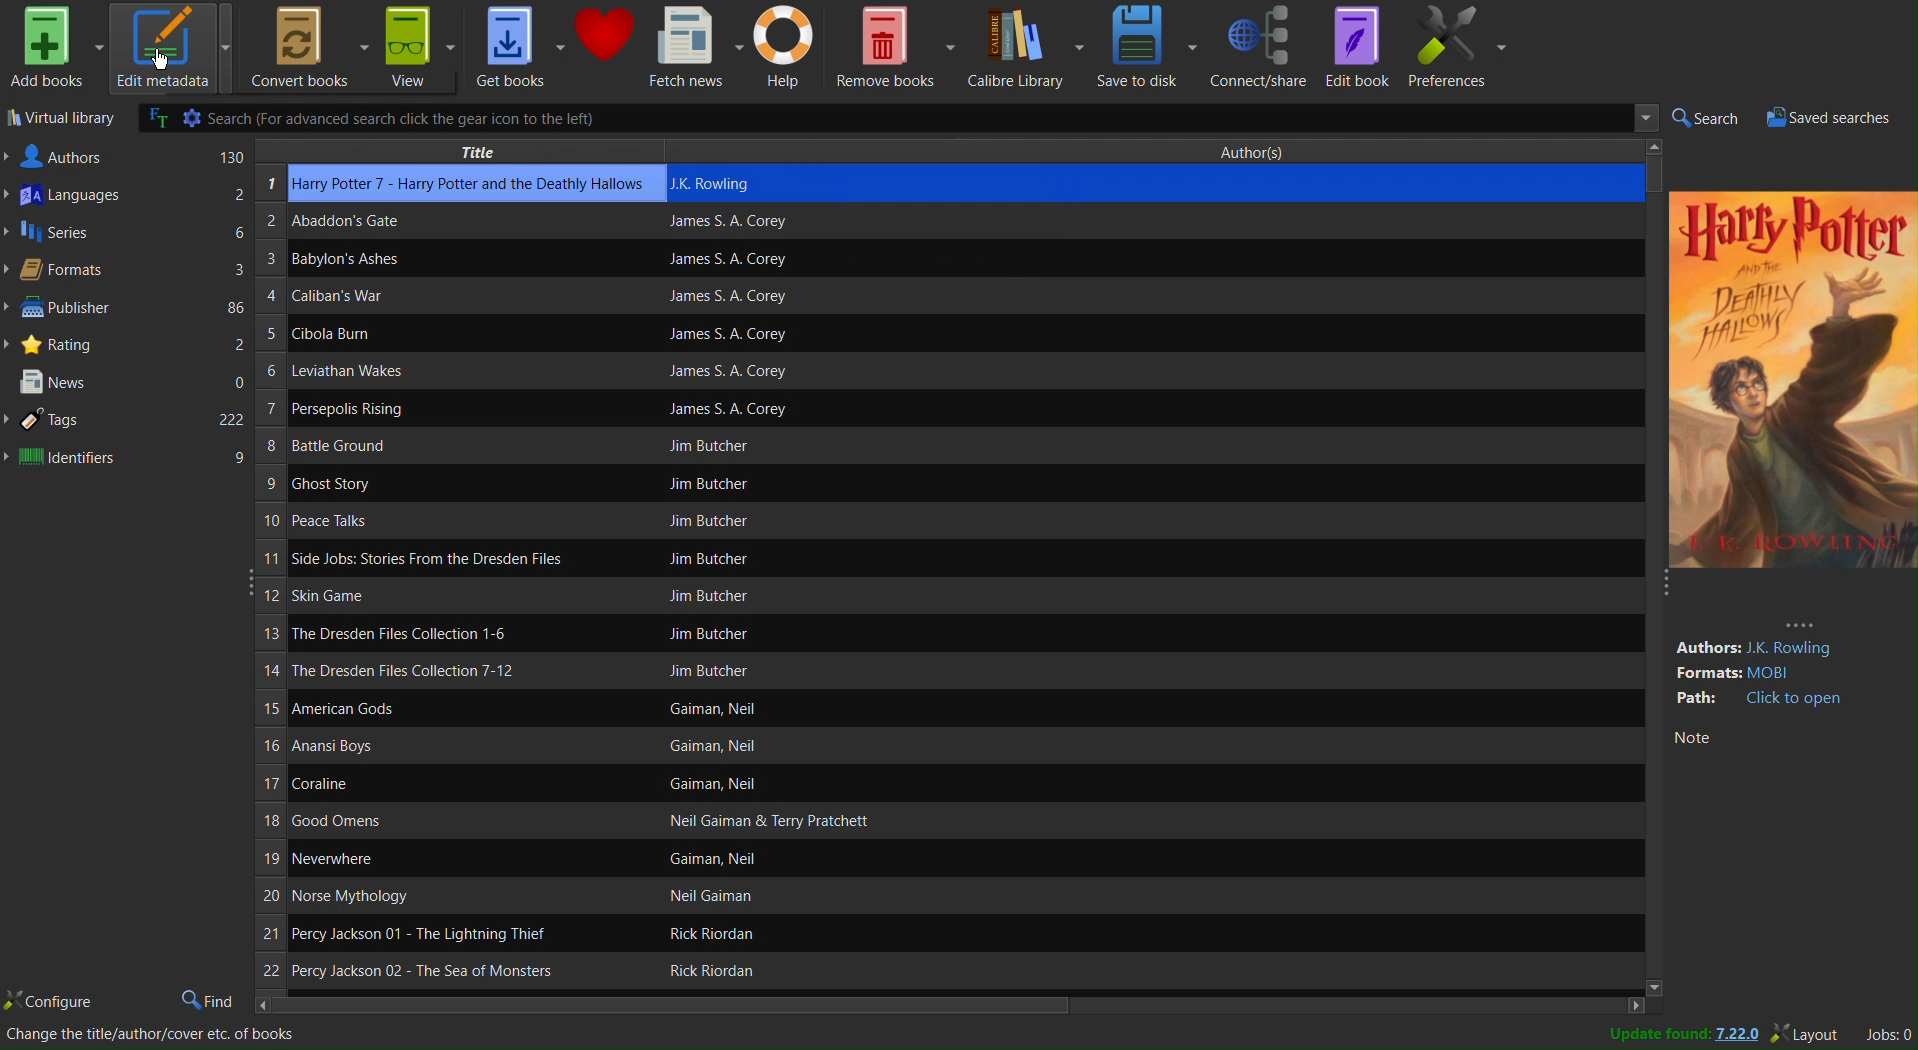 The width and height of the screenshot is (1918, 1050). What do you see at coordinates (888, 597) in the screenshot?
I see `Author’s name` at bounding box center [888, 597].